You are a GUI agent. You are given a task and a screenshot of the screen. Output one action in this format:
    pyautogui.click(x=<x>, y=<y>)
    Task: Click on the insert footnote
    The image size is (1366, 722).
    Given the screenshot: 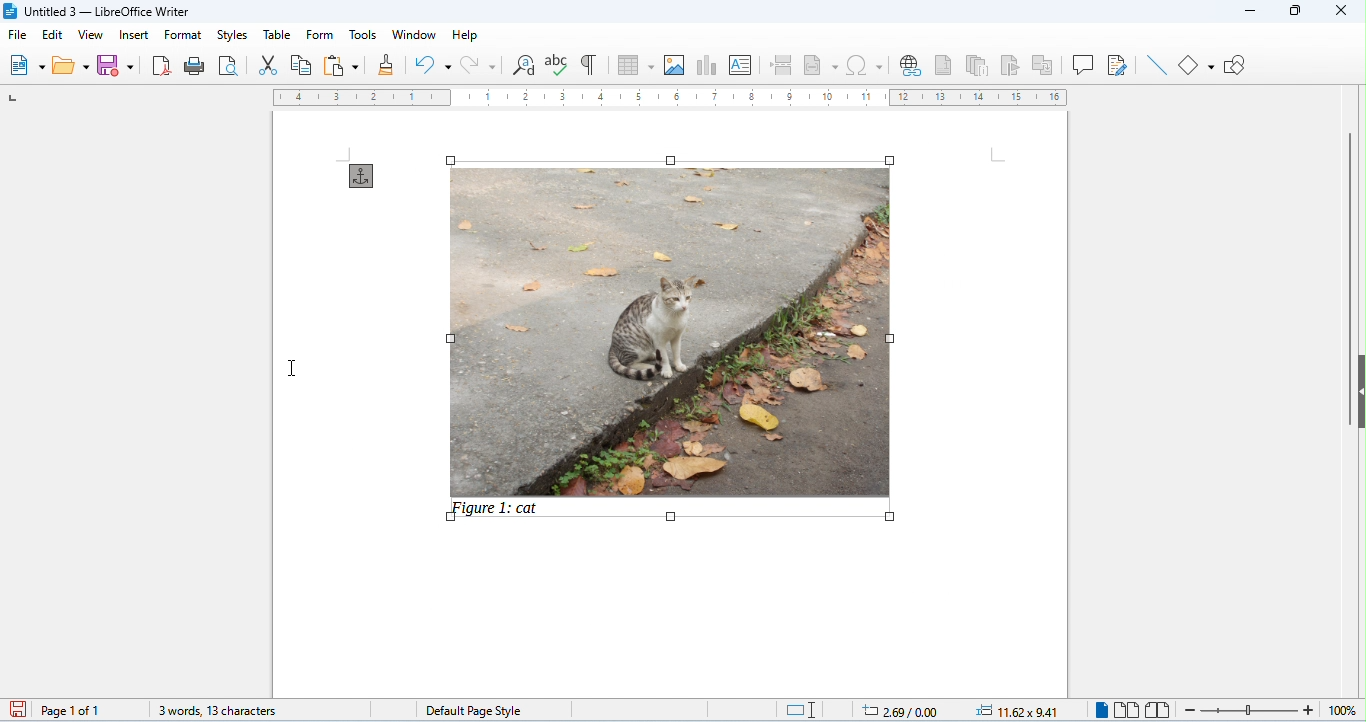 What is the action you would take?
    pyautogui.click(x=945, y=65)
    